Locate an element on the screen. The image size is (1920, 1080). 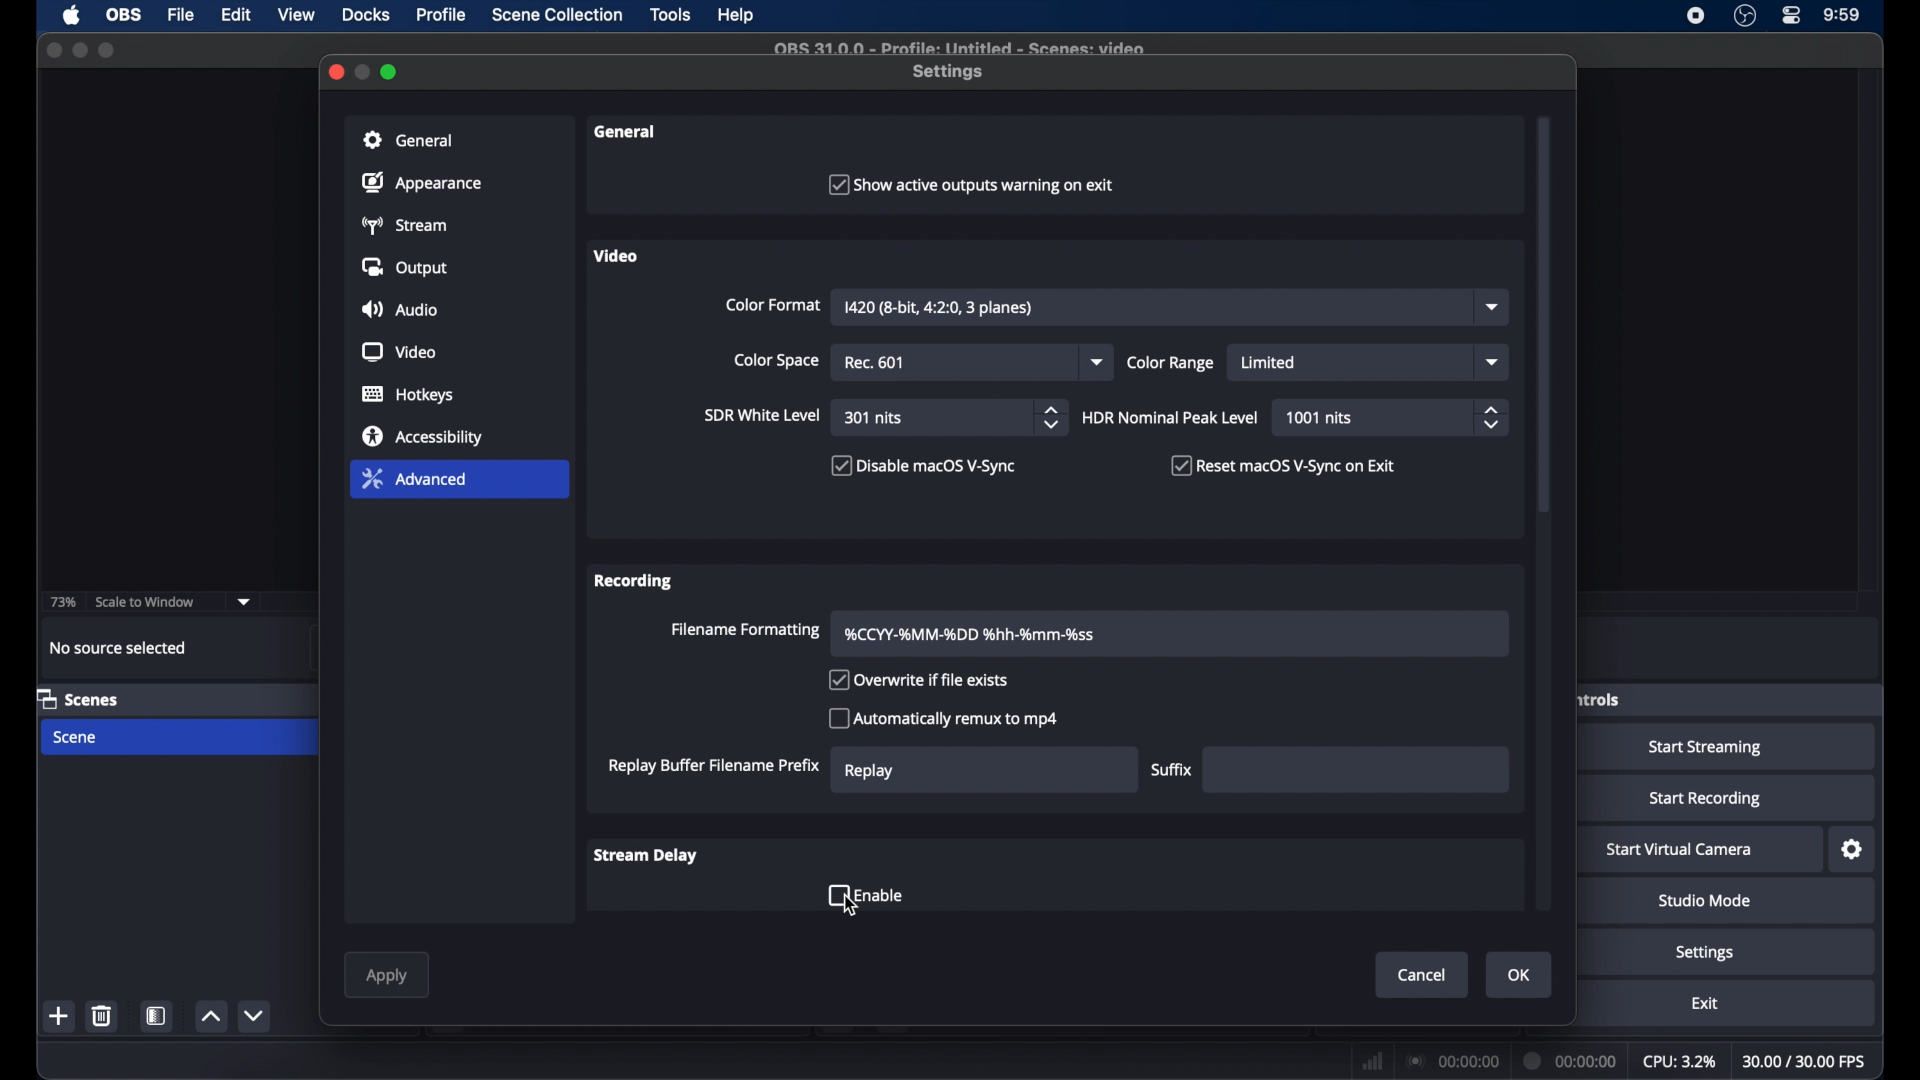
start virtual camera is located at coordinates (1680, 850).